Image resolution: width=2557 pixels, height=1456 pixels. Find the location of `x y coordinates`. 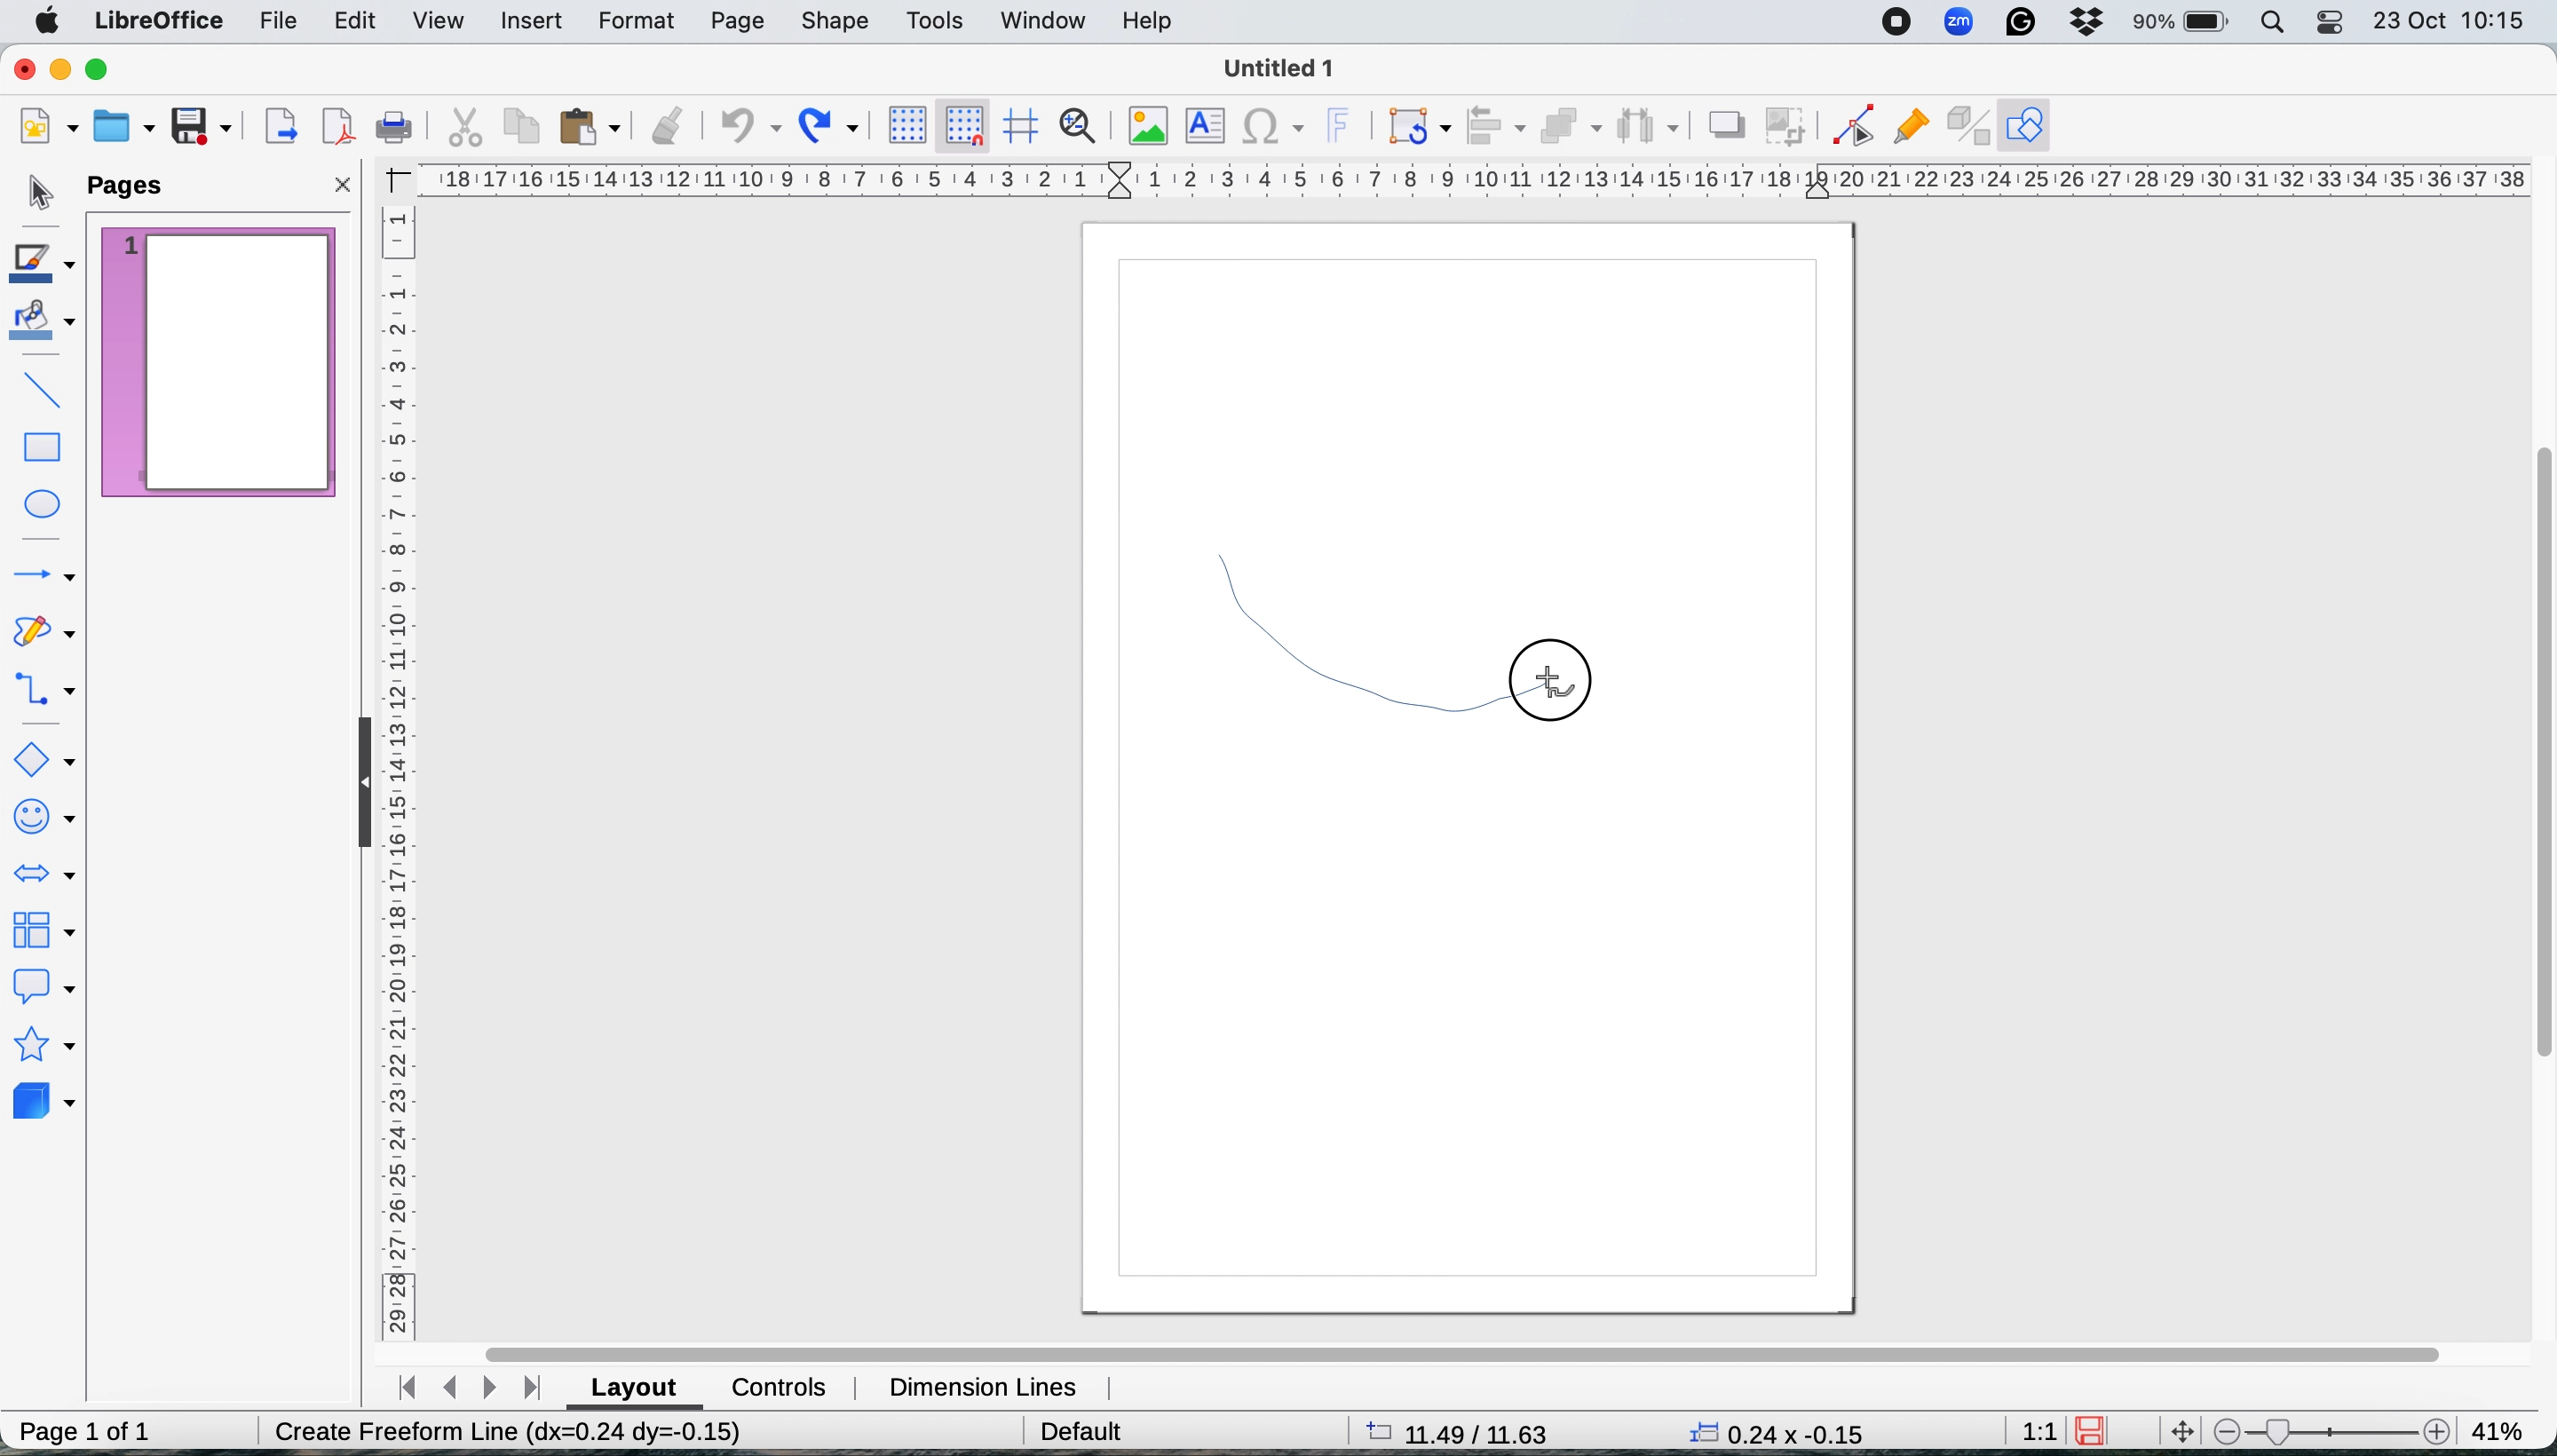

x y coordinates is located at coordinates (1778, 1432).